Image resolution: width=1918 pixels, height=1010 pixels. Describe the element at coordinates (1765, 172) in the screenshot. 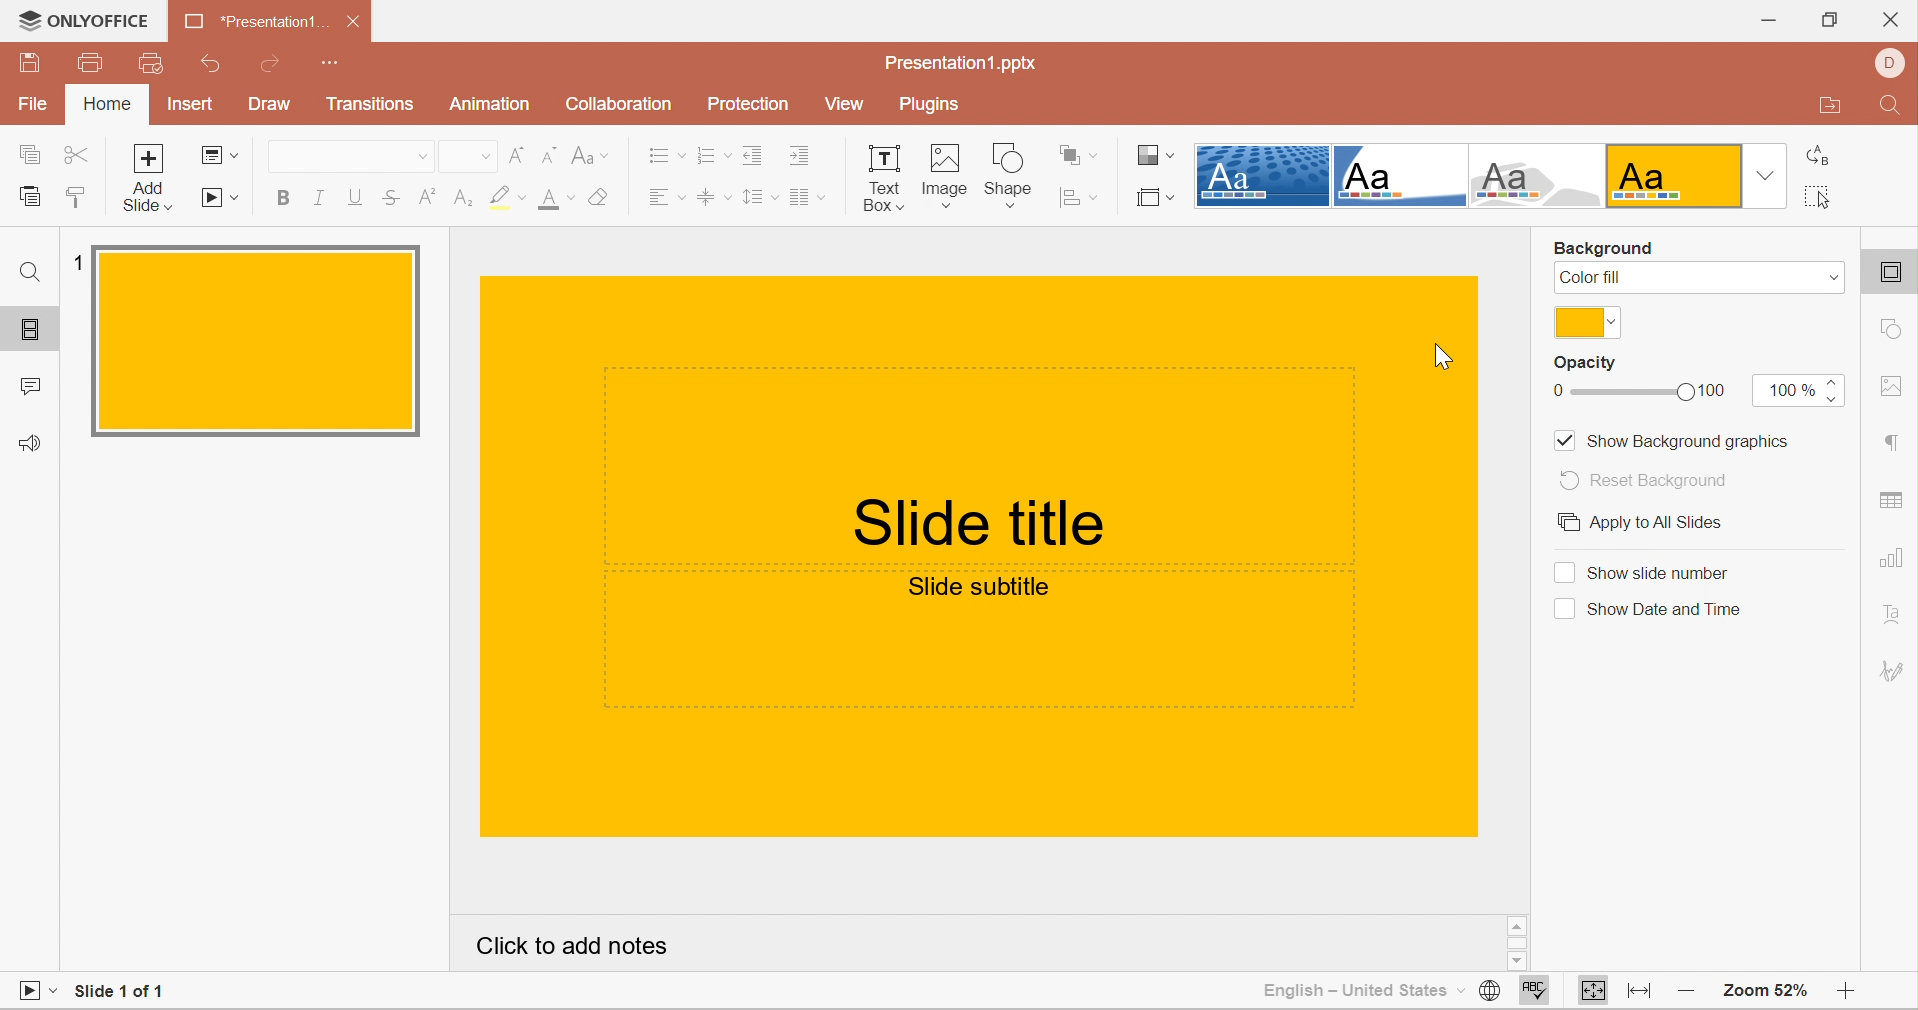

I see `Drop Down` at that location.